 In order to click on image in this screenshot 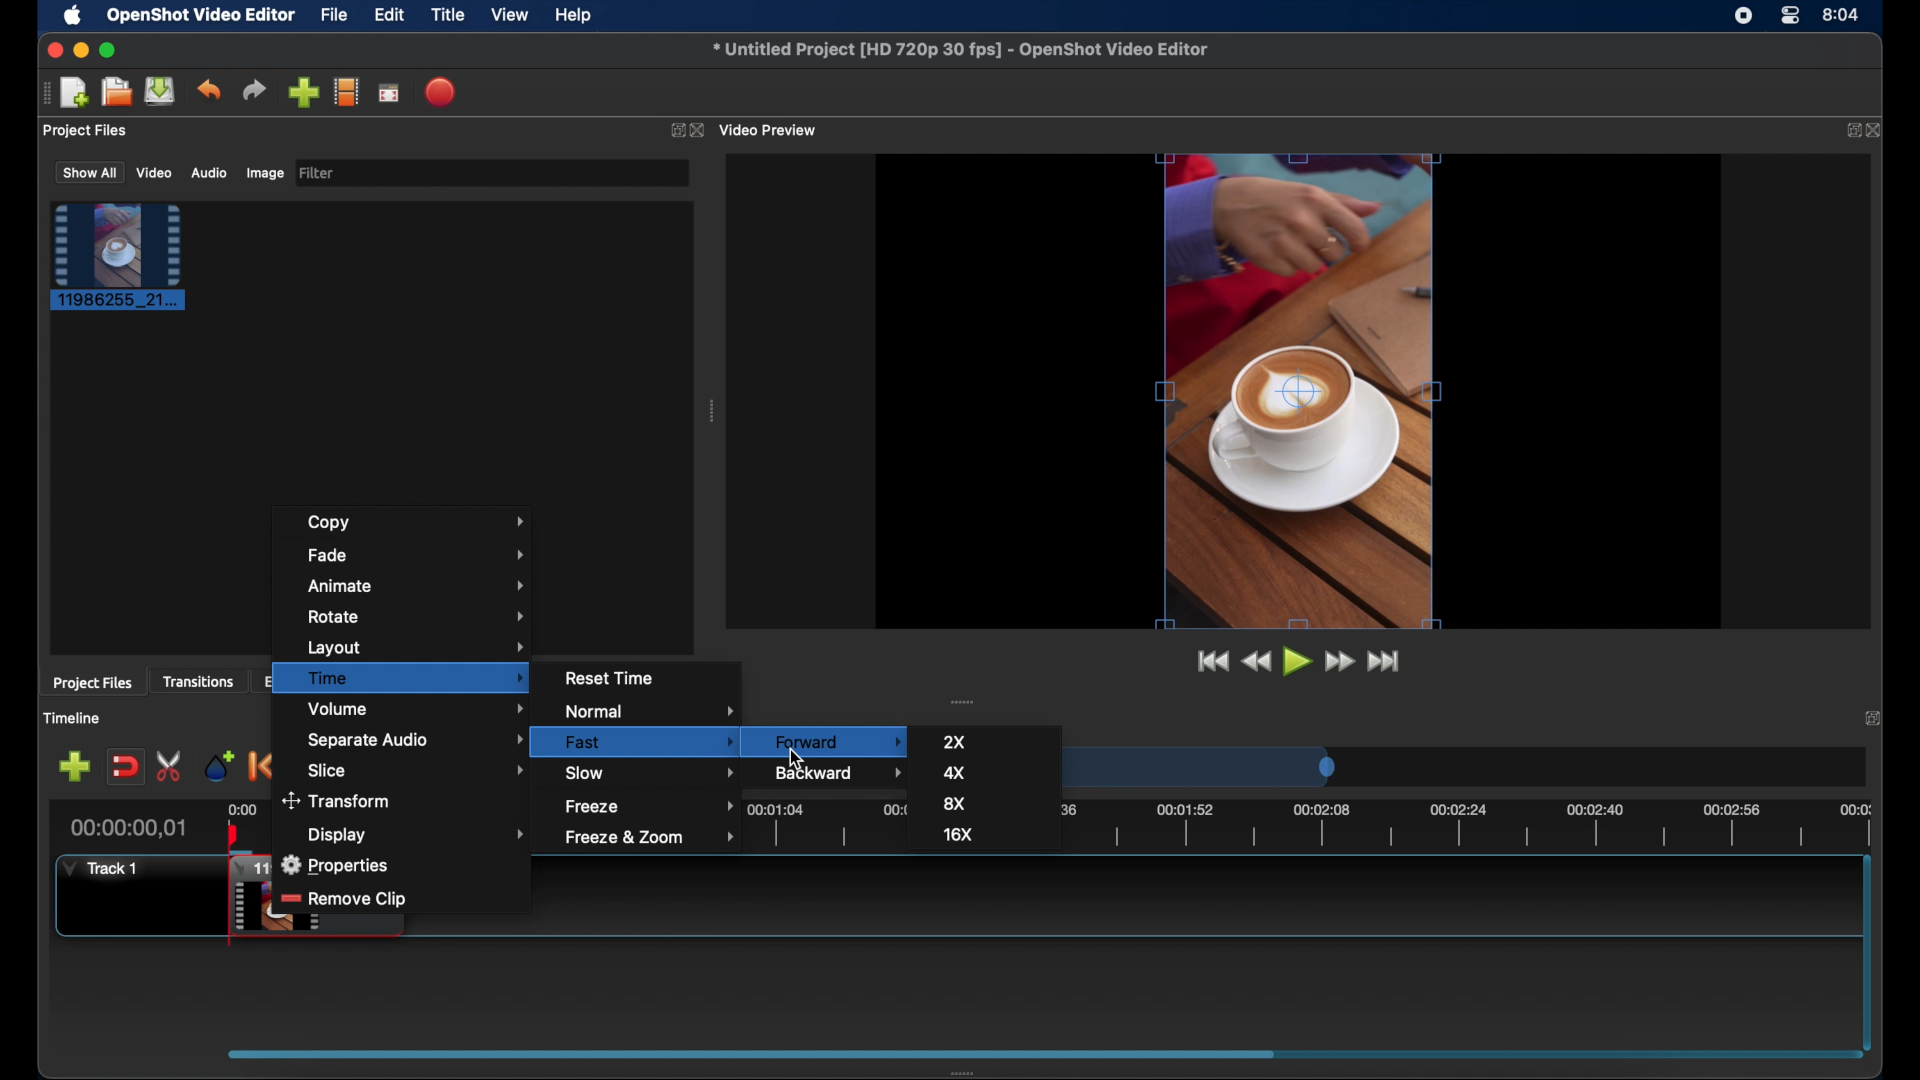, I will do `click(264, 173)`.